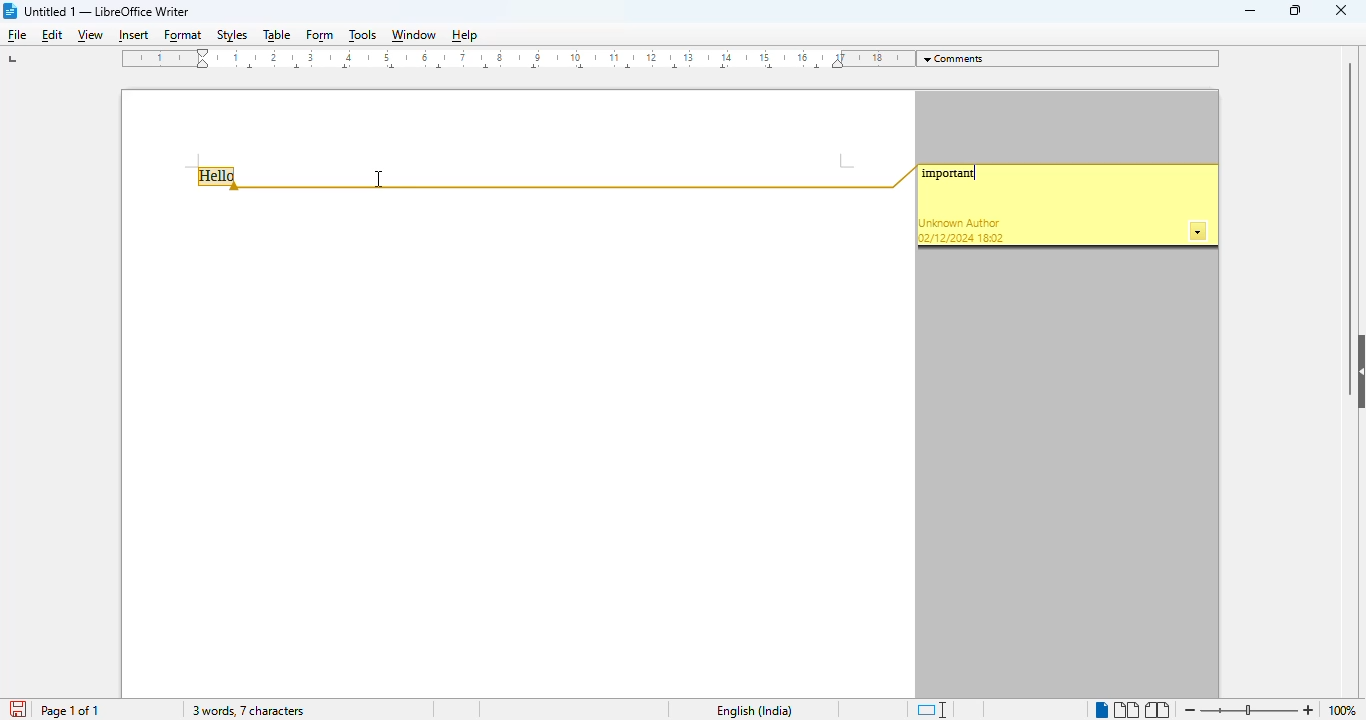 This screenshot has width=1366, height=720. Describe the element at coordinates (516, 445) in the screenshot. I see `workspace` at that location.